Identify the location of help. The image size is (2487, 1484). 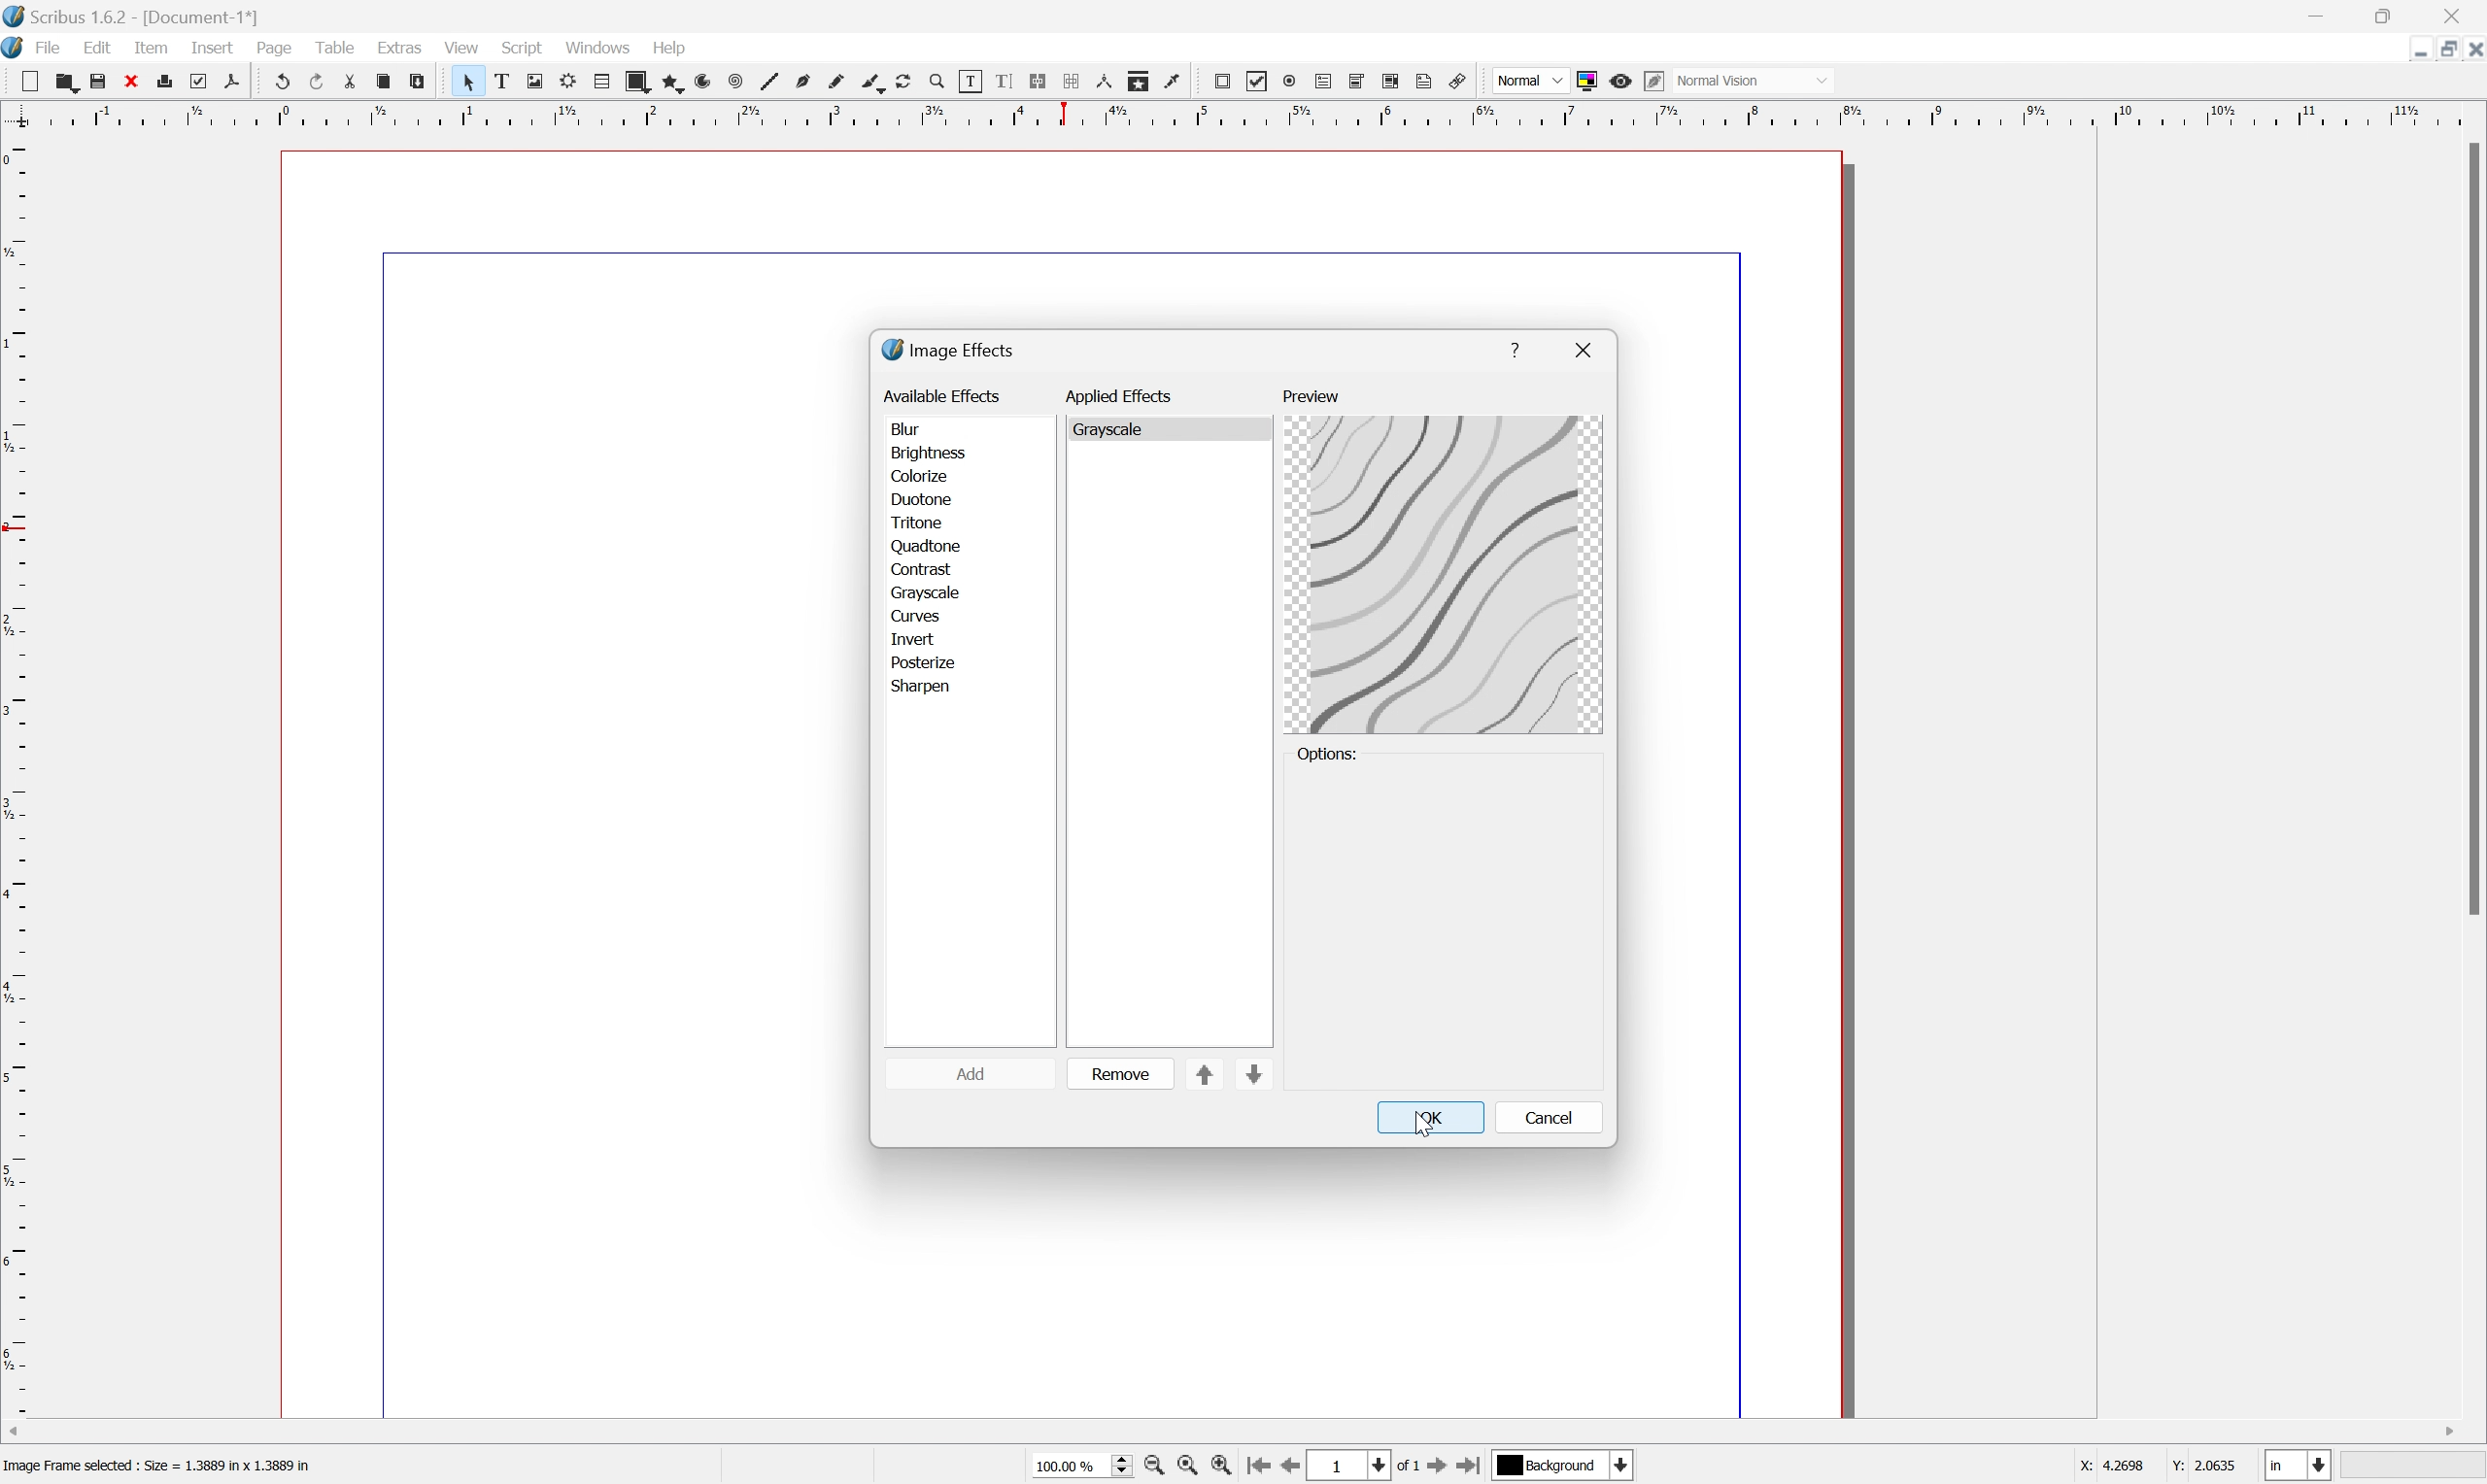
(1516, 342).